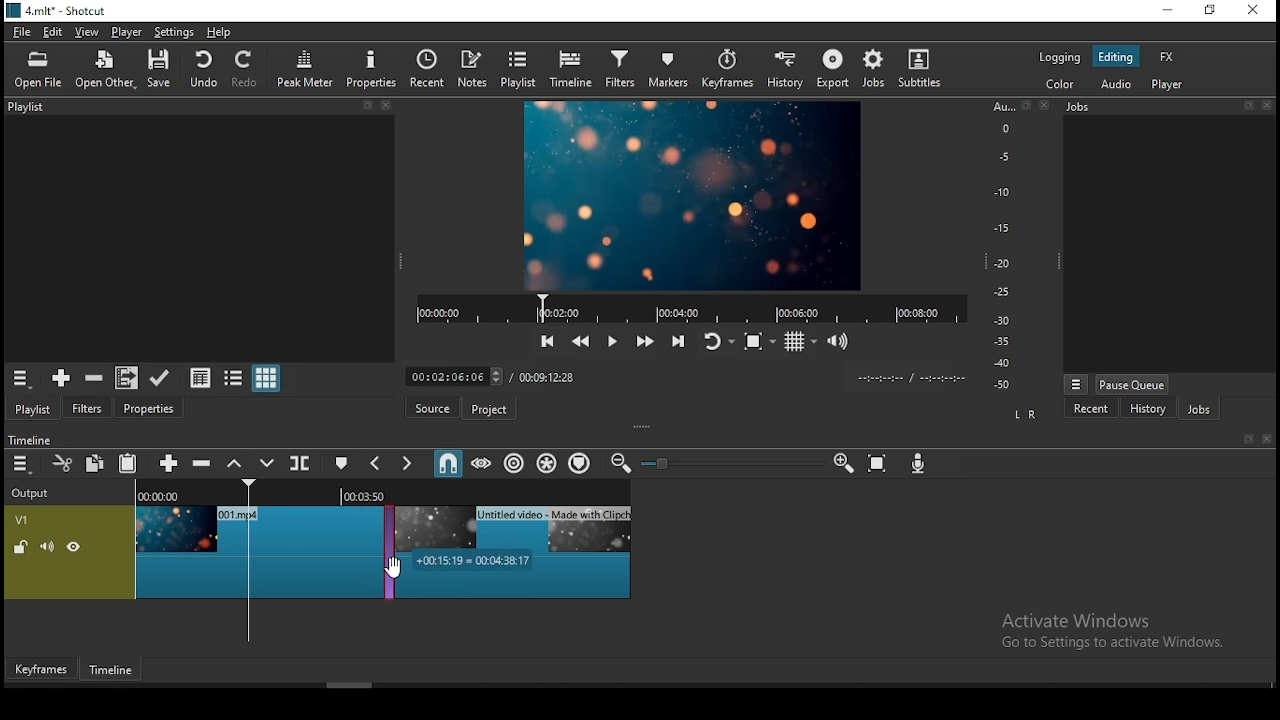  I want to click on video track, so click(70, 551).